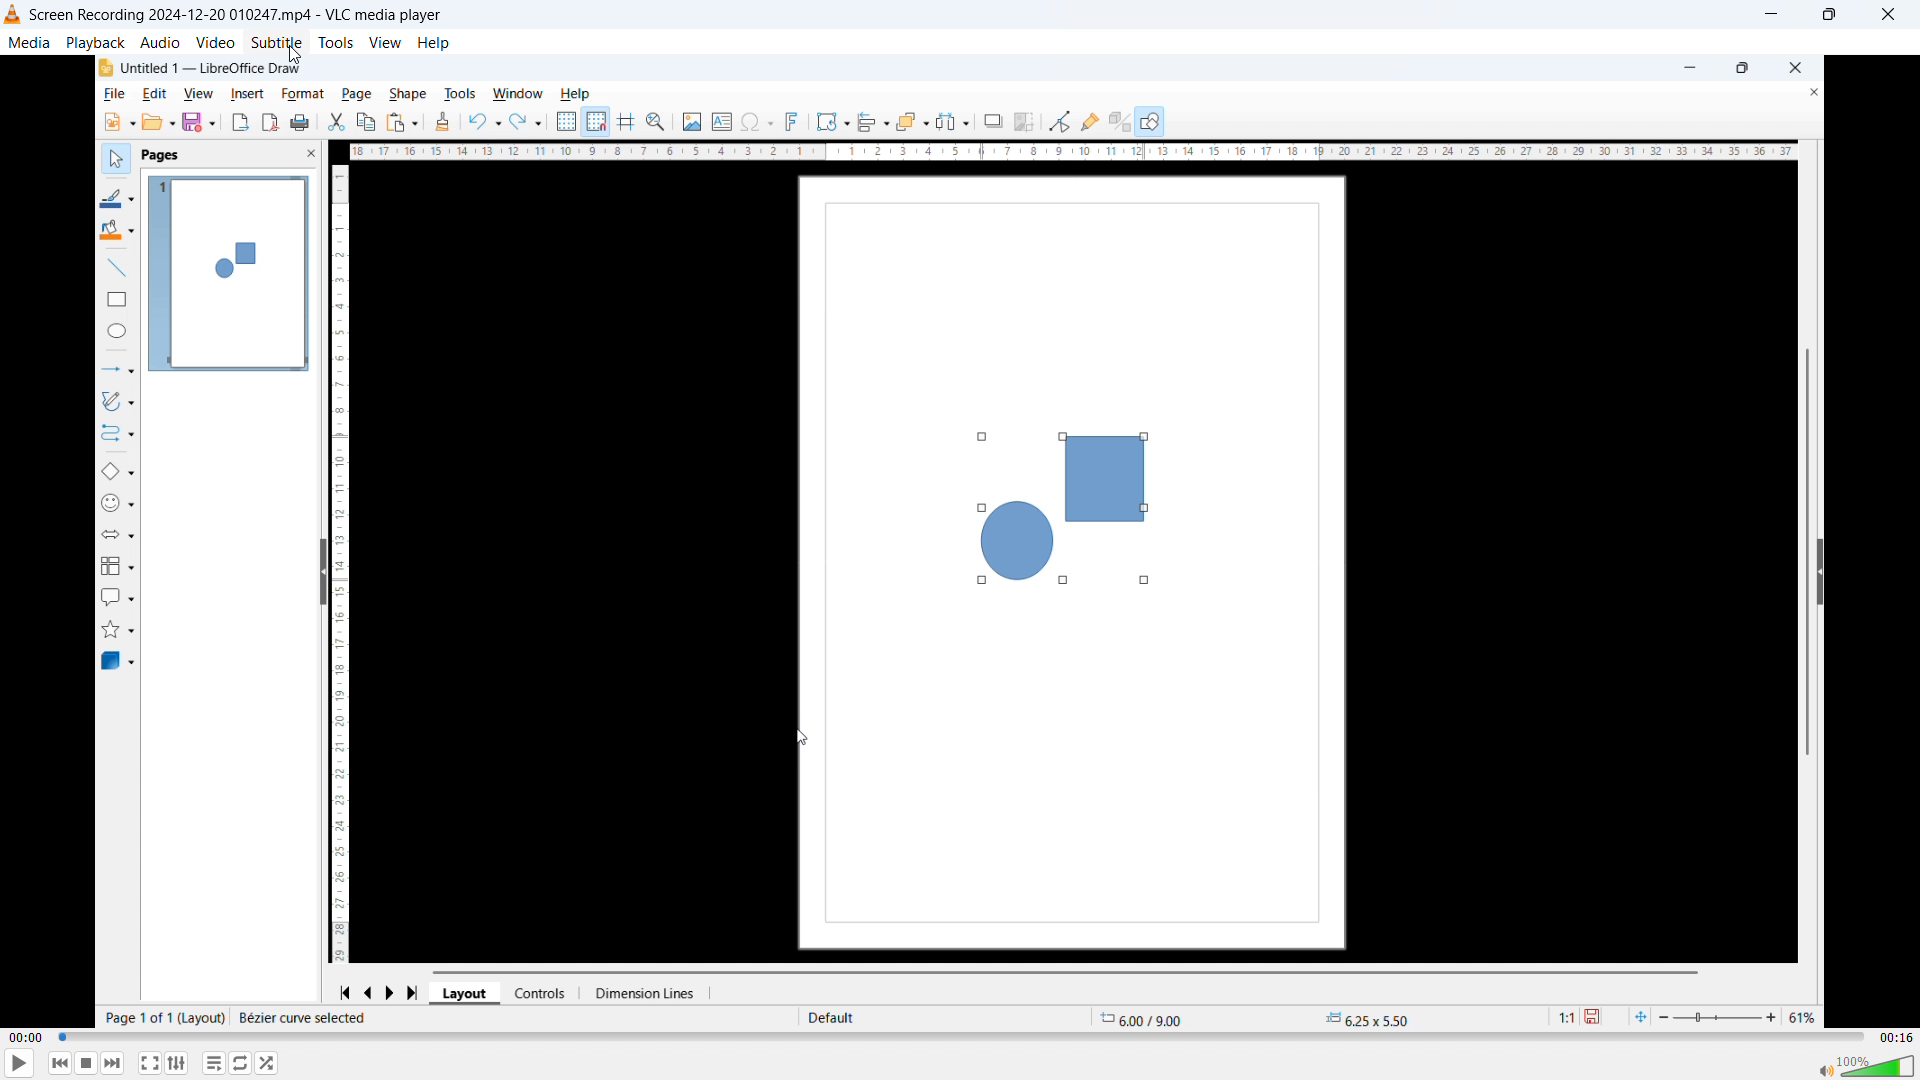 The height and width of the screenshot is (1080, 1920). What do you see at coordinates (993, 120) in the screenshot?
I see `shadow` at bounding box center [993, 120].